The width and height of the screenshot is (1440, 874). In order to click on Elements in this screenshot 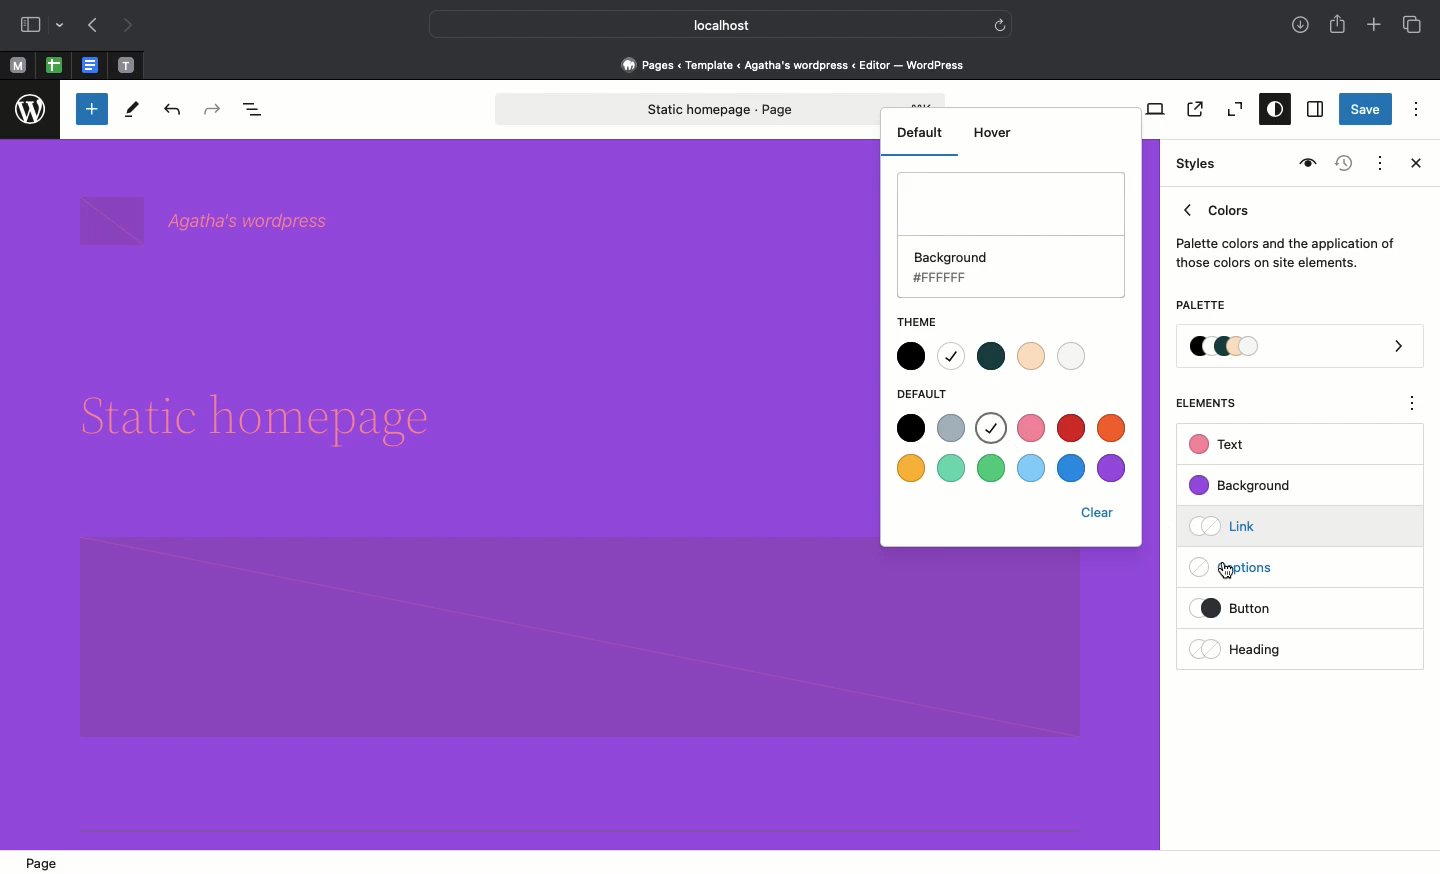, I will do `click(1217, 403)`.